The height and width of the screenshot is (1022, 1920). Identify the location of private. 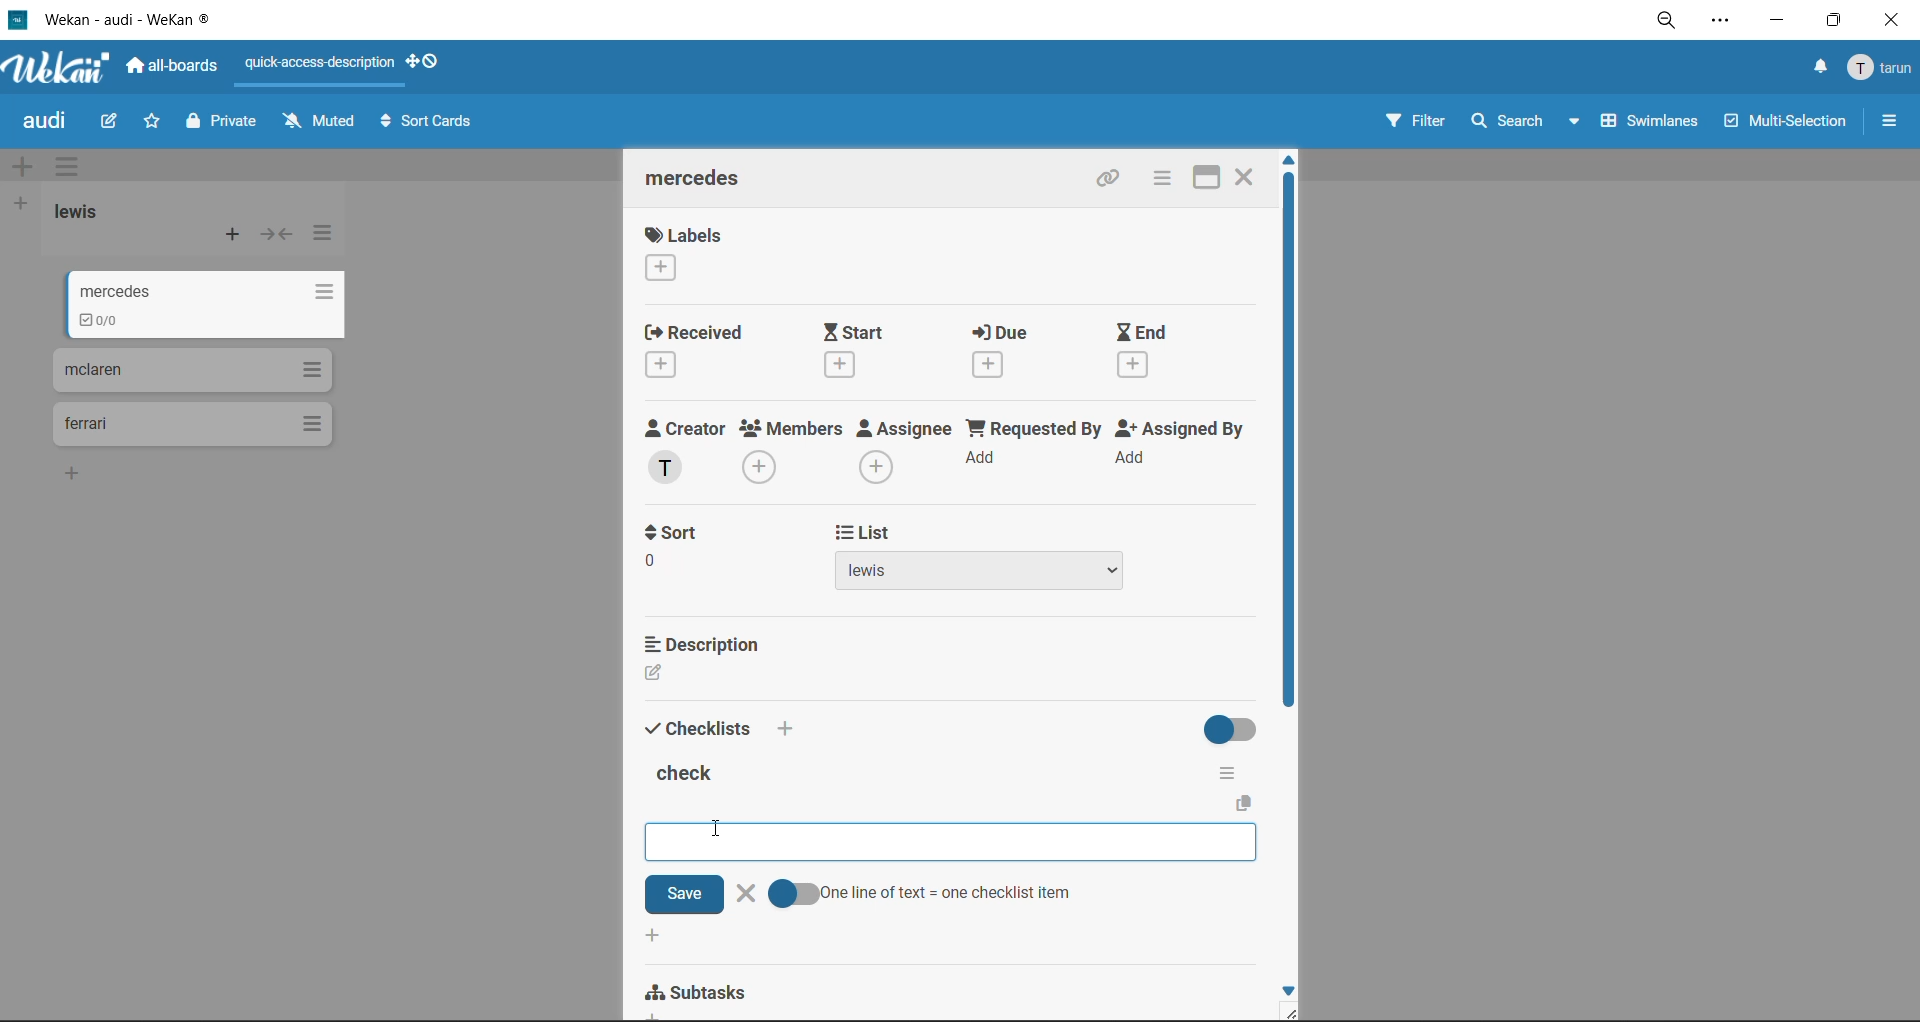
(223, 124).